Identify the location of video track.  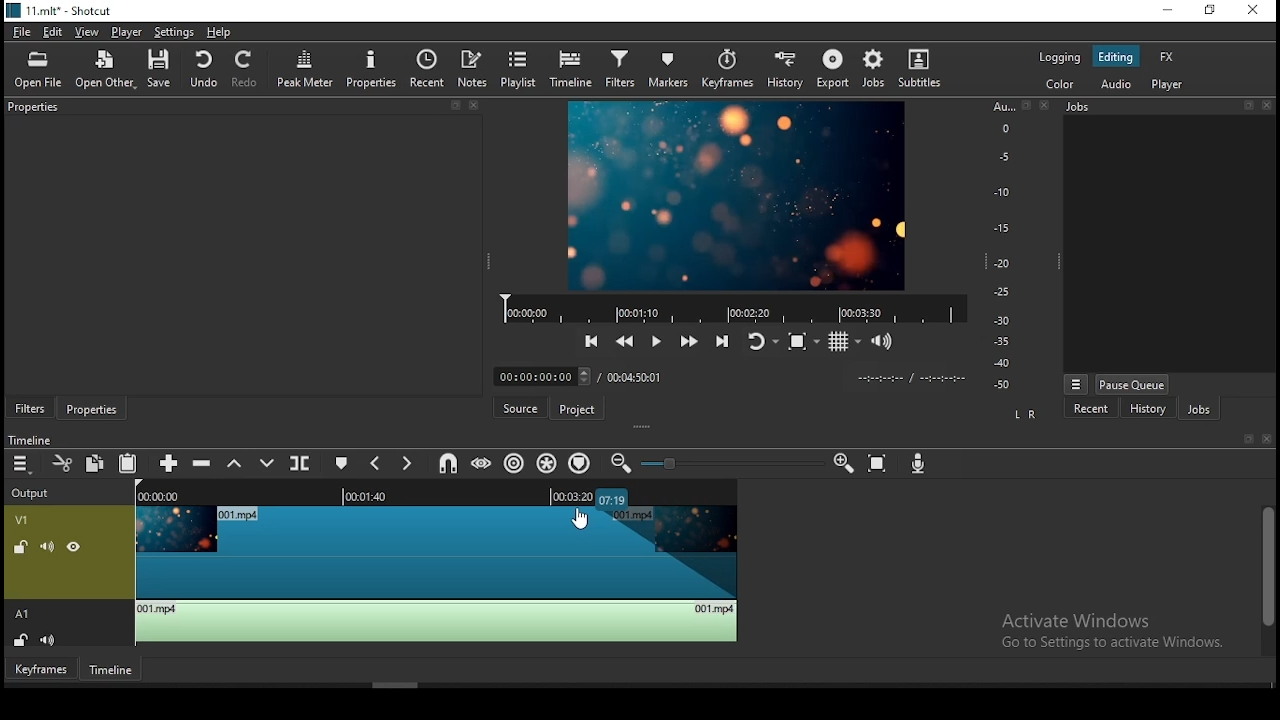
(375, 565).